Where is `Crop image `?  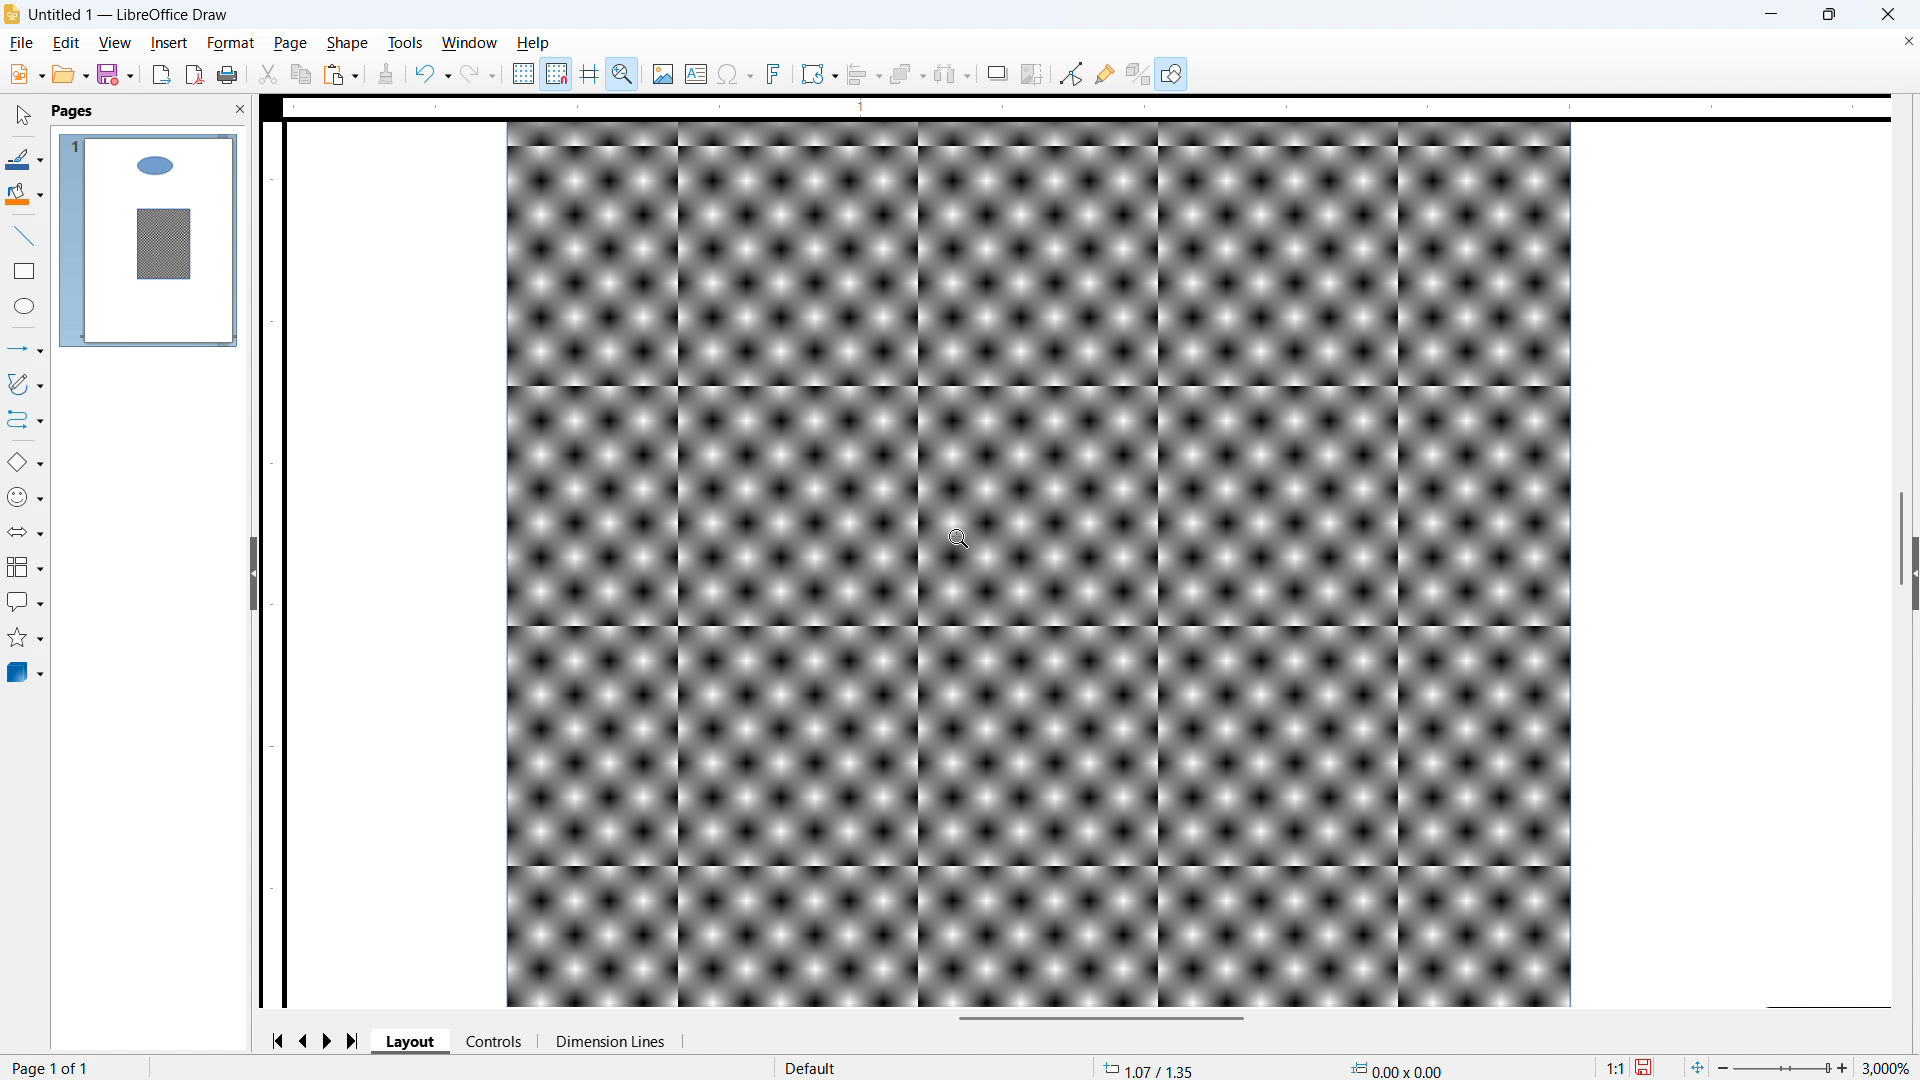
Crop image  is located at coordinates (1033, 73).